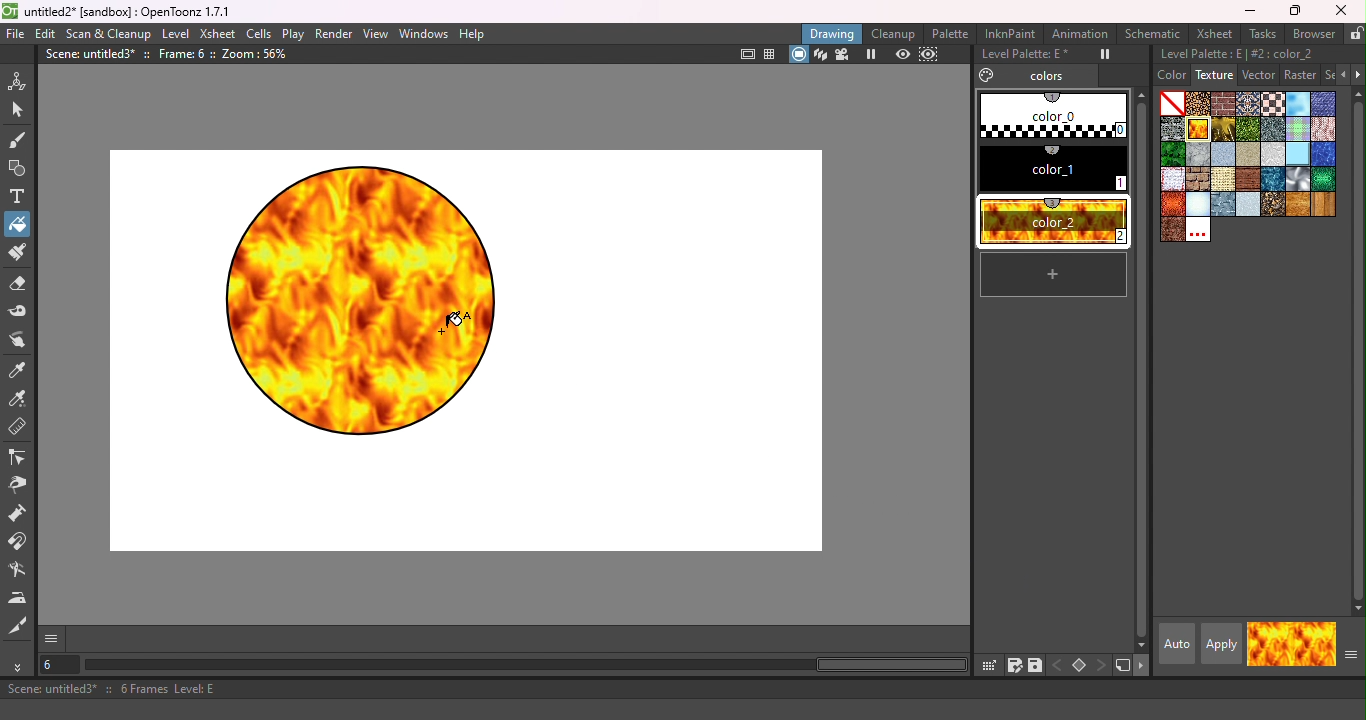  I want to click on cursor, so click(452, 323).